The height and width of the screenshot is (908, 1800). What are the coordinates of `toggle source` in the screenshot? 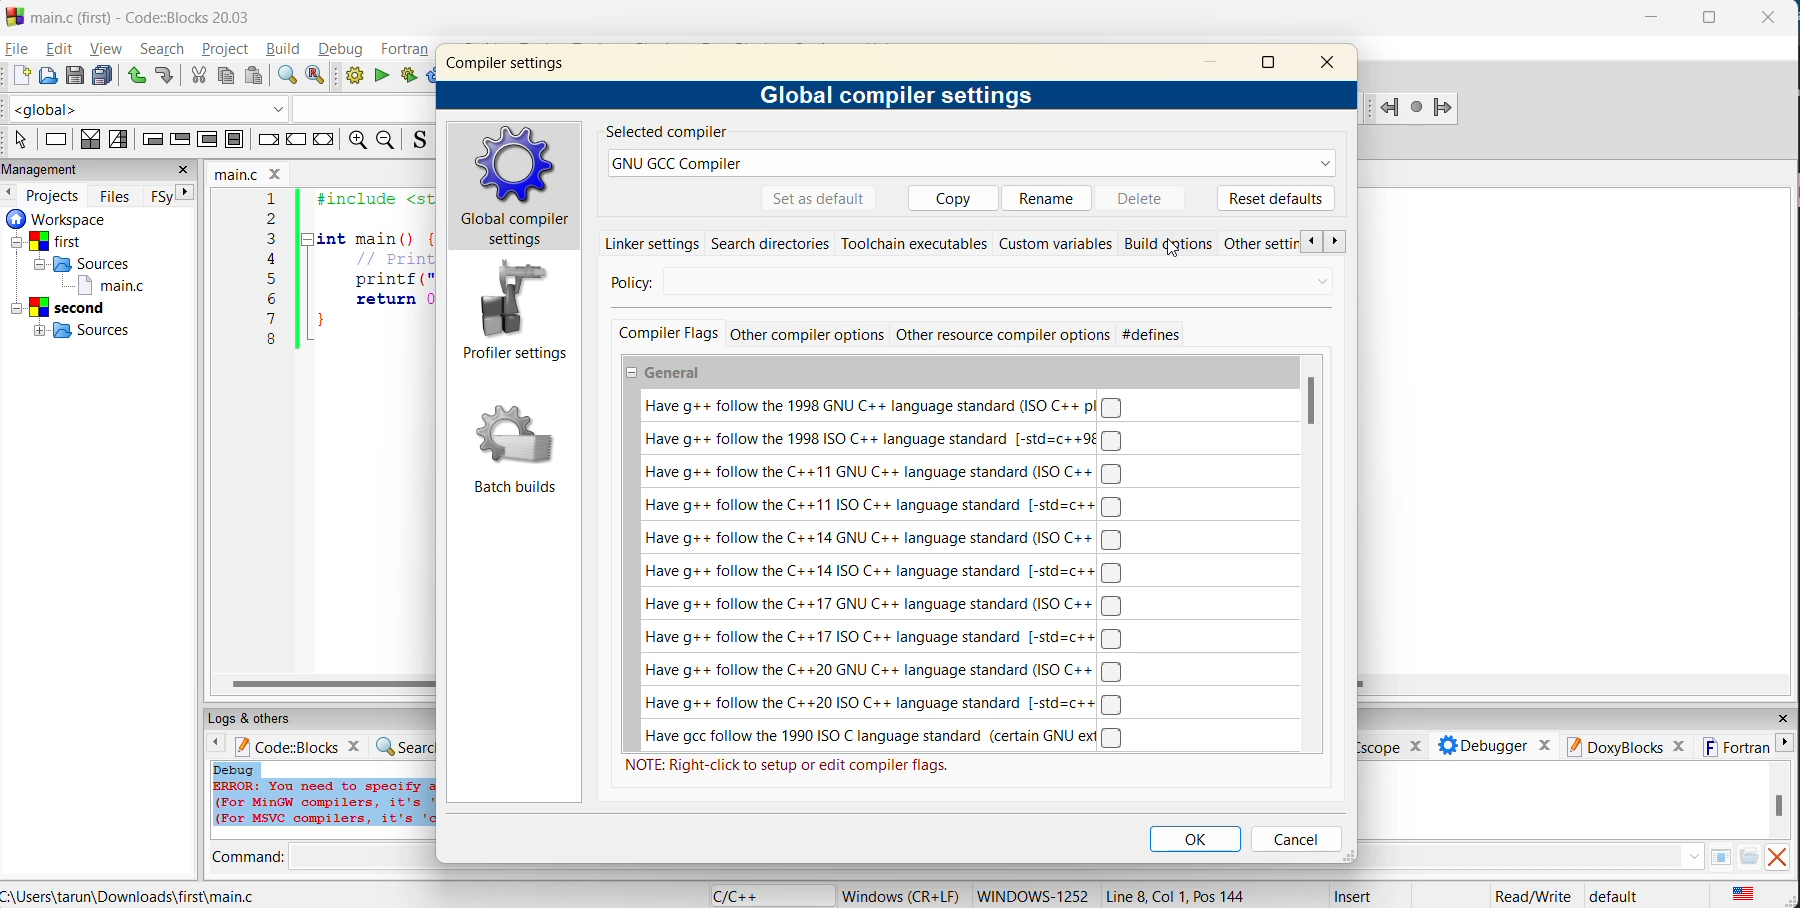 It's located at (418, 141).